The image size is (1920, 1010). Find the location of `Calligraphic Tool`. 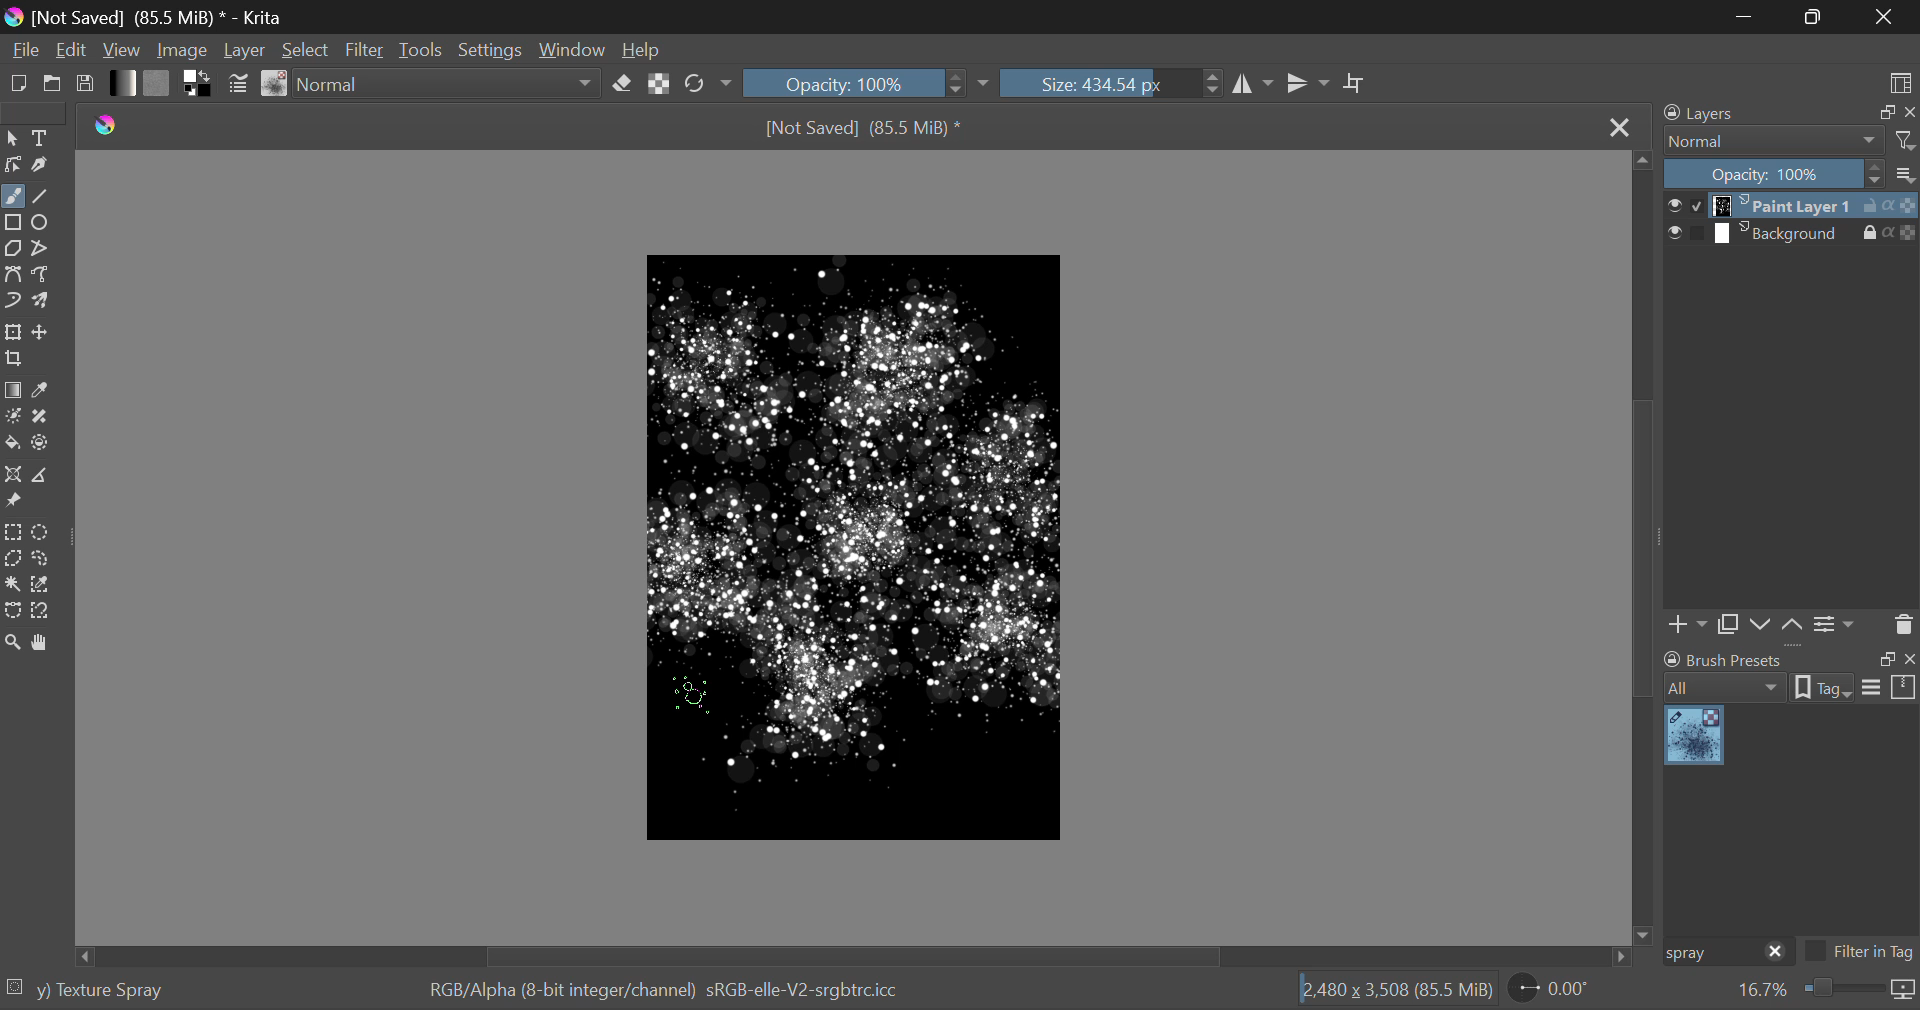

Calligraphic Tool is located at coordinates (43, 165).